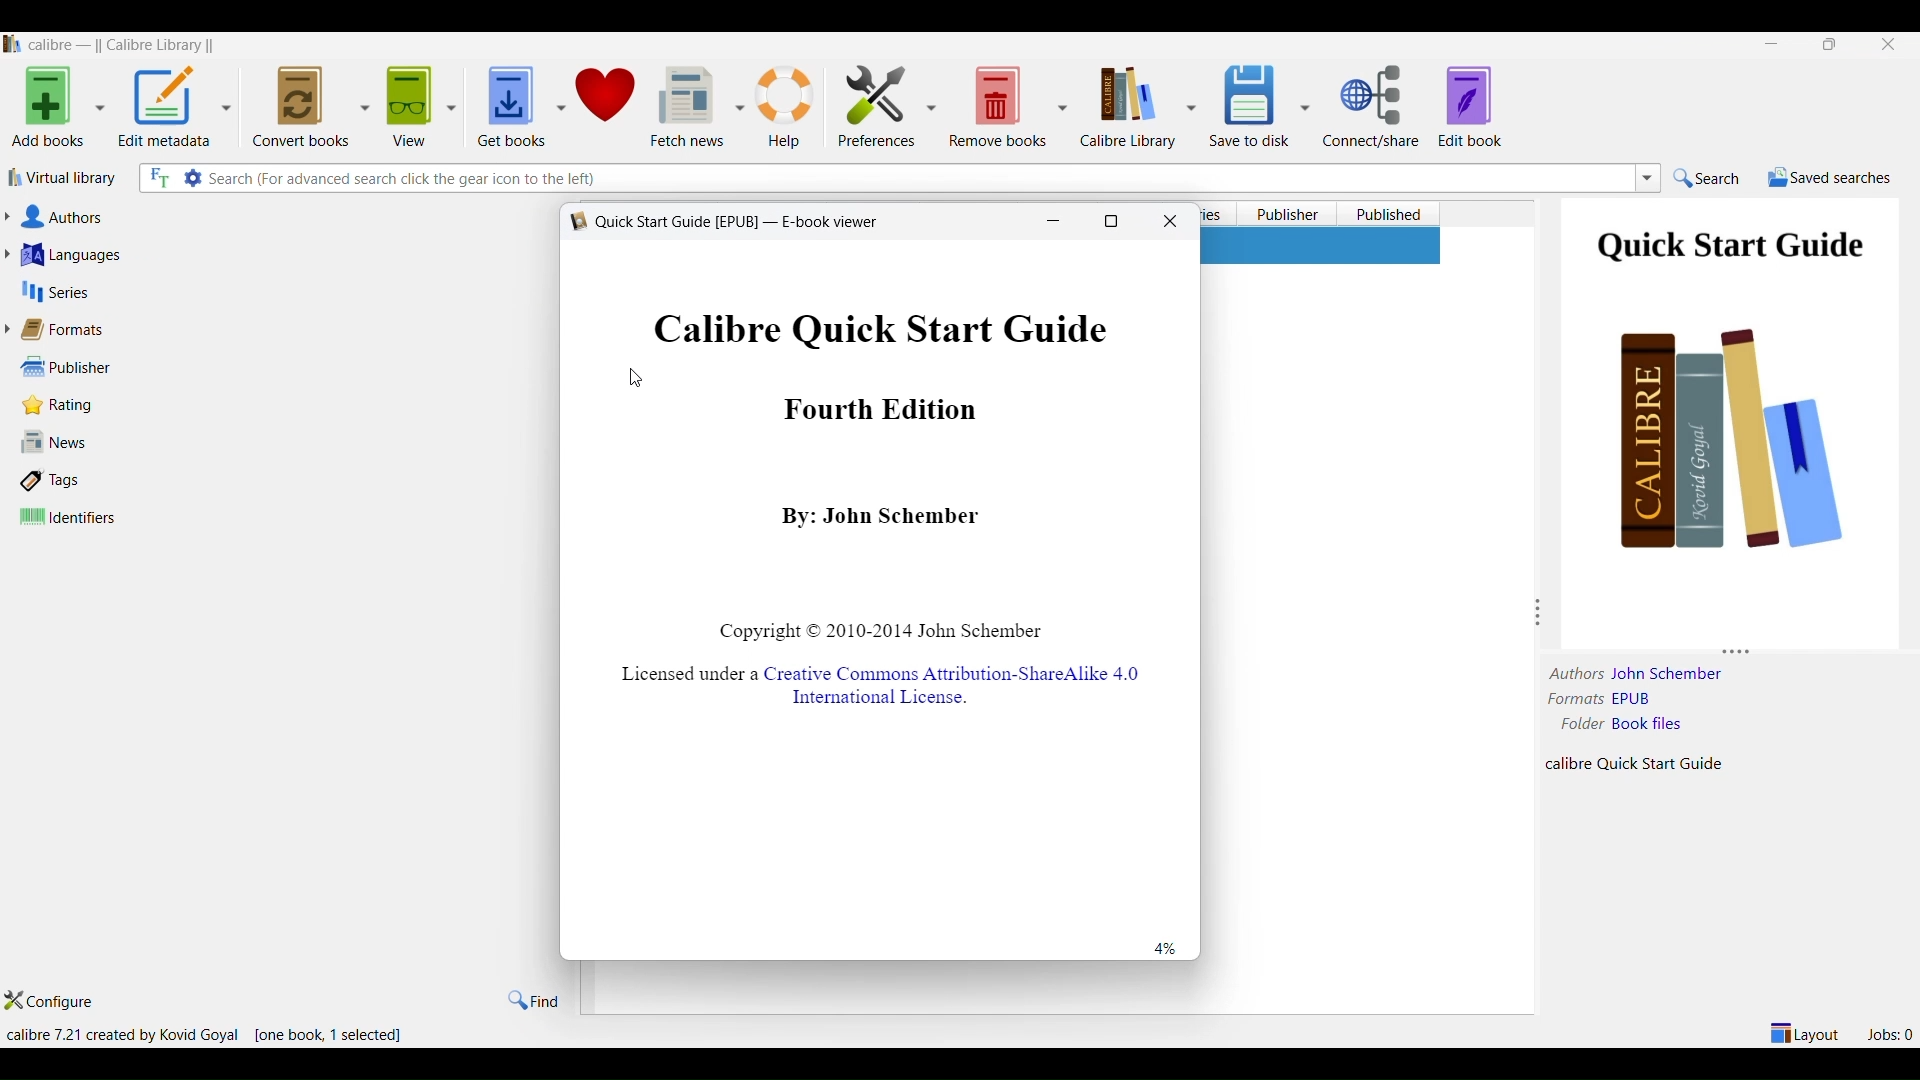  I want to click on layout, so click(1803, 1033).